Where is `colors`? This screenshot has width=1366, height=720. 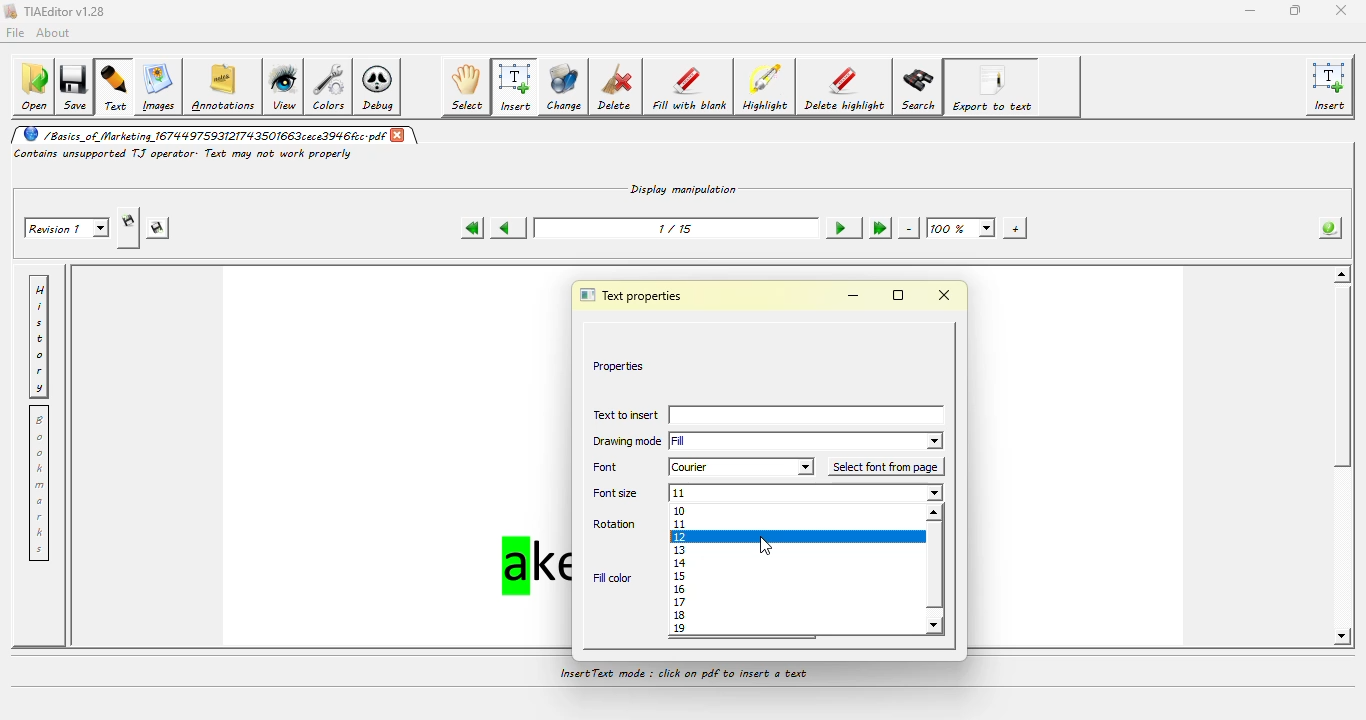
colors is located at coordinates (332, 88).